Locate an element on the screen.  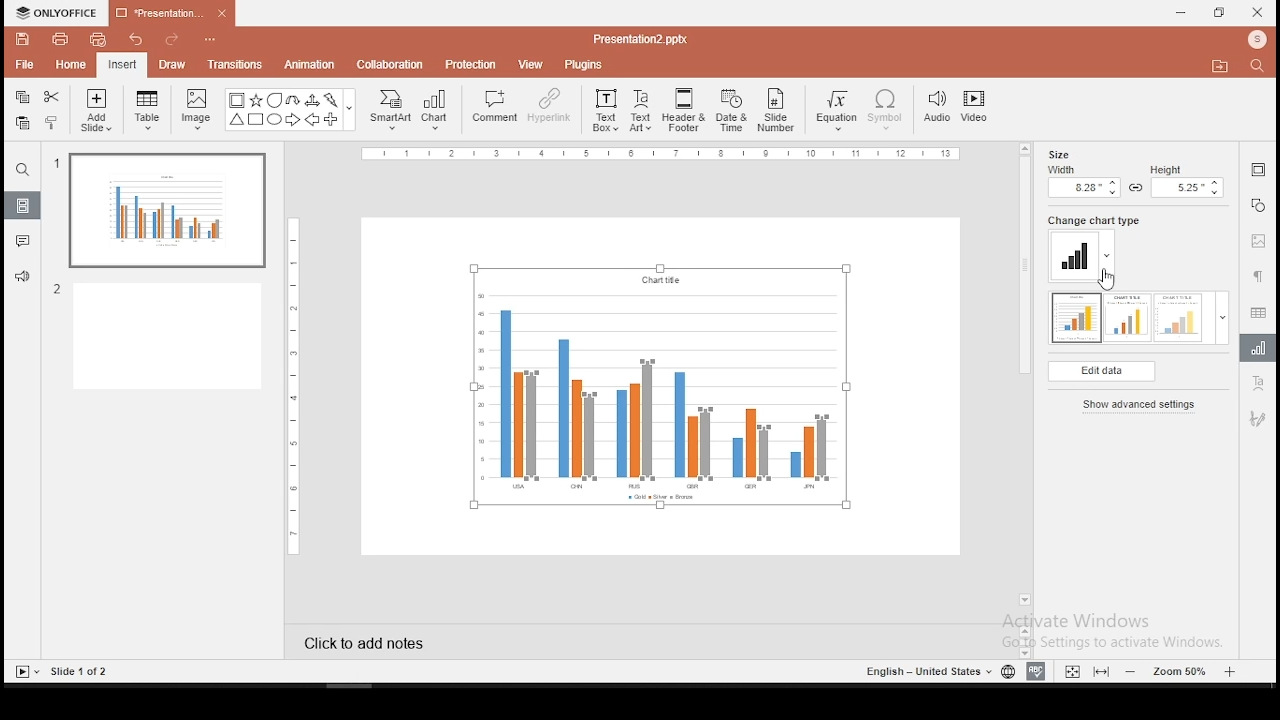
text box is located at coordinates (605, 111).